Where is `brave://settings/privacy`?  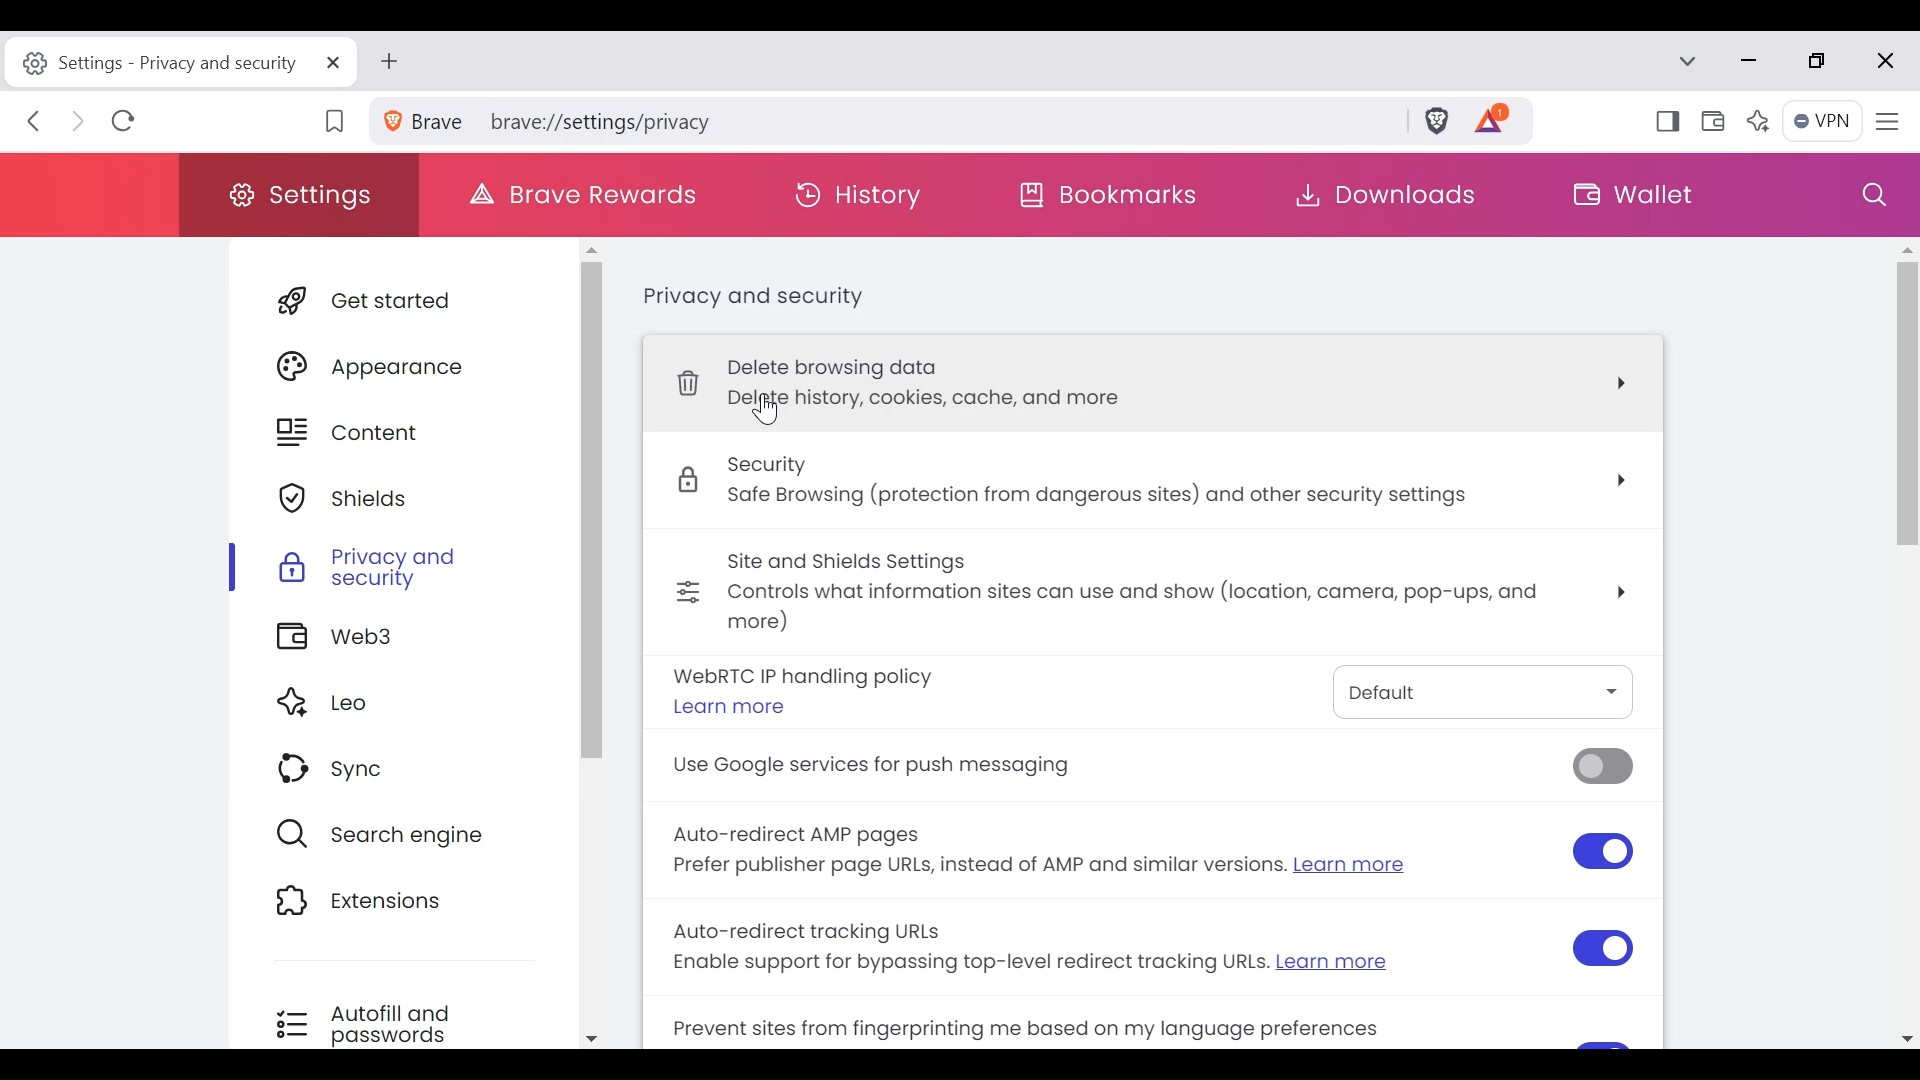 brave://settings/privacy is located at coordinates (886, 120).